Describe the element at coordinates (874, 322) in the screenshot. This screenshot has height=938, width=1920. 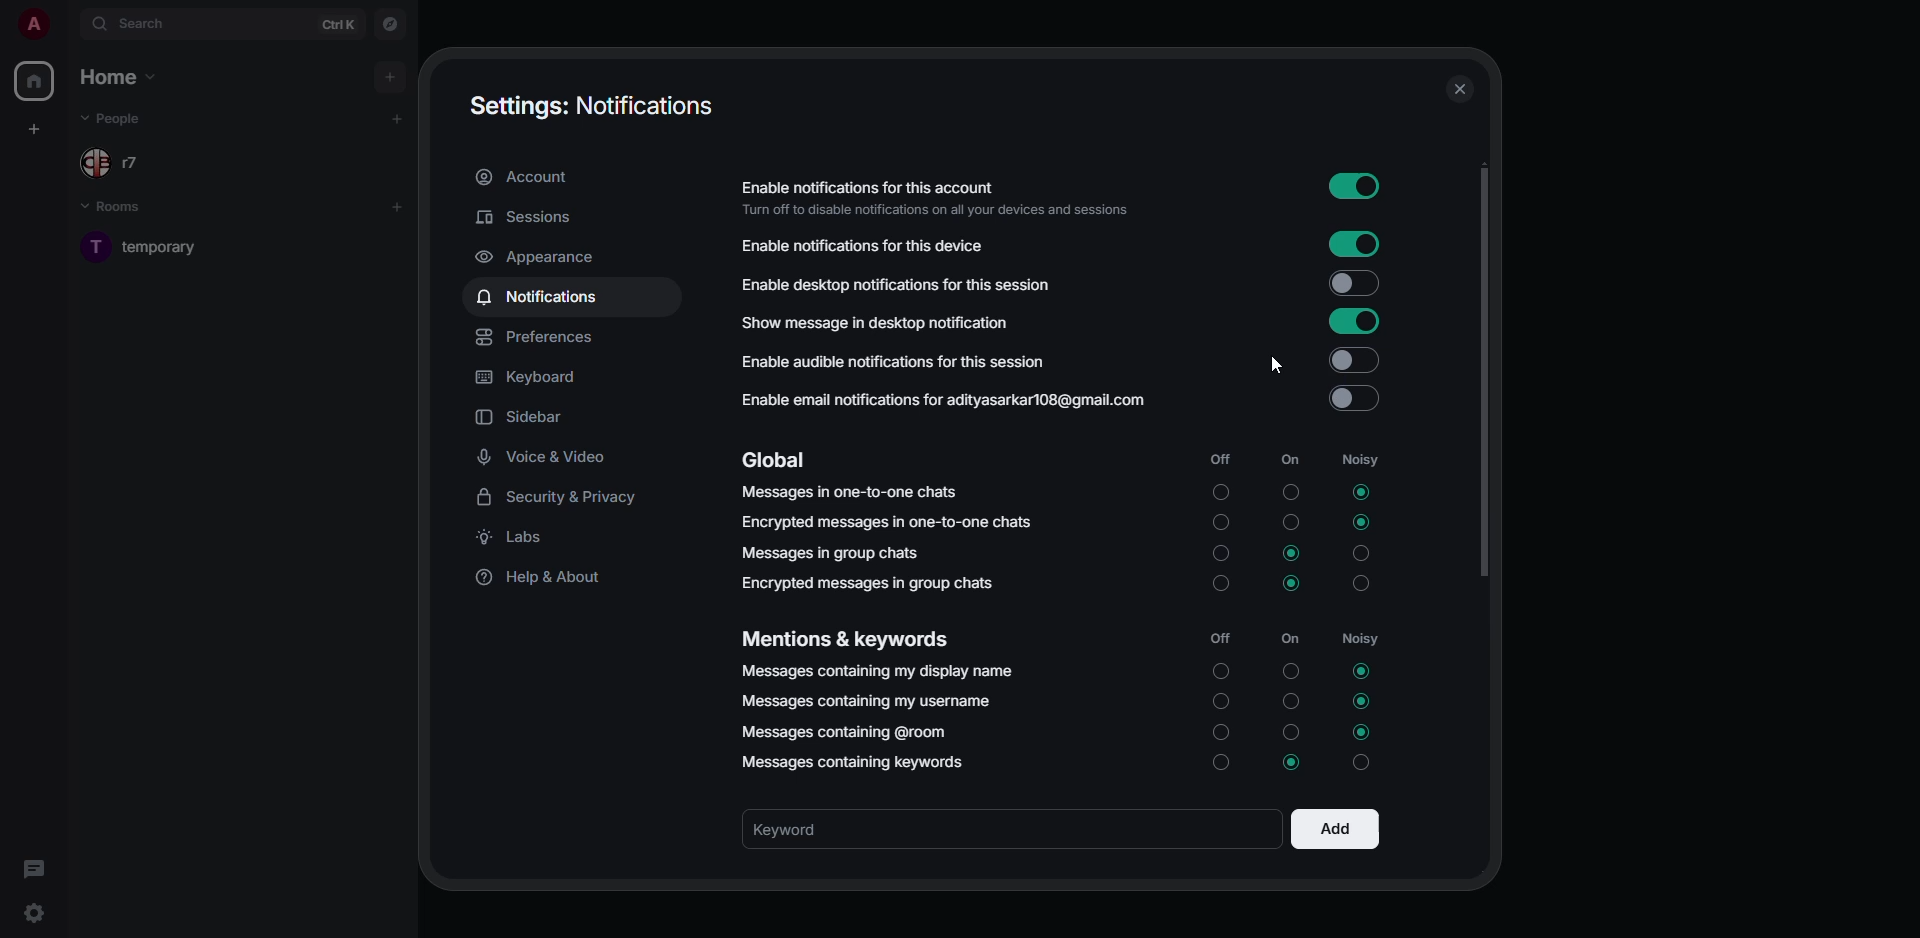
I see `show message in desktop notification` at that location.